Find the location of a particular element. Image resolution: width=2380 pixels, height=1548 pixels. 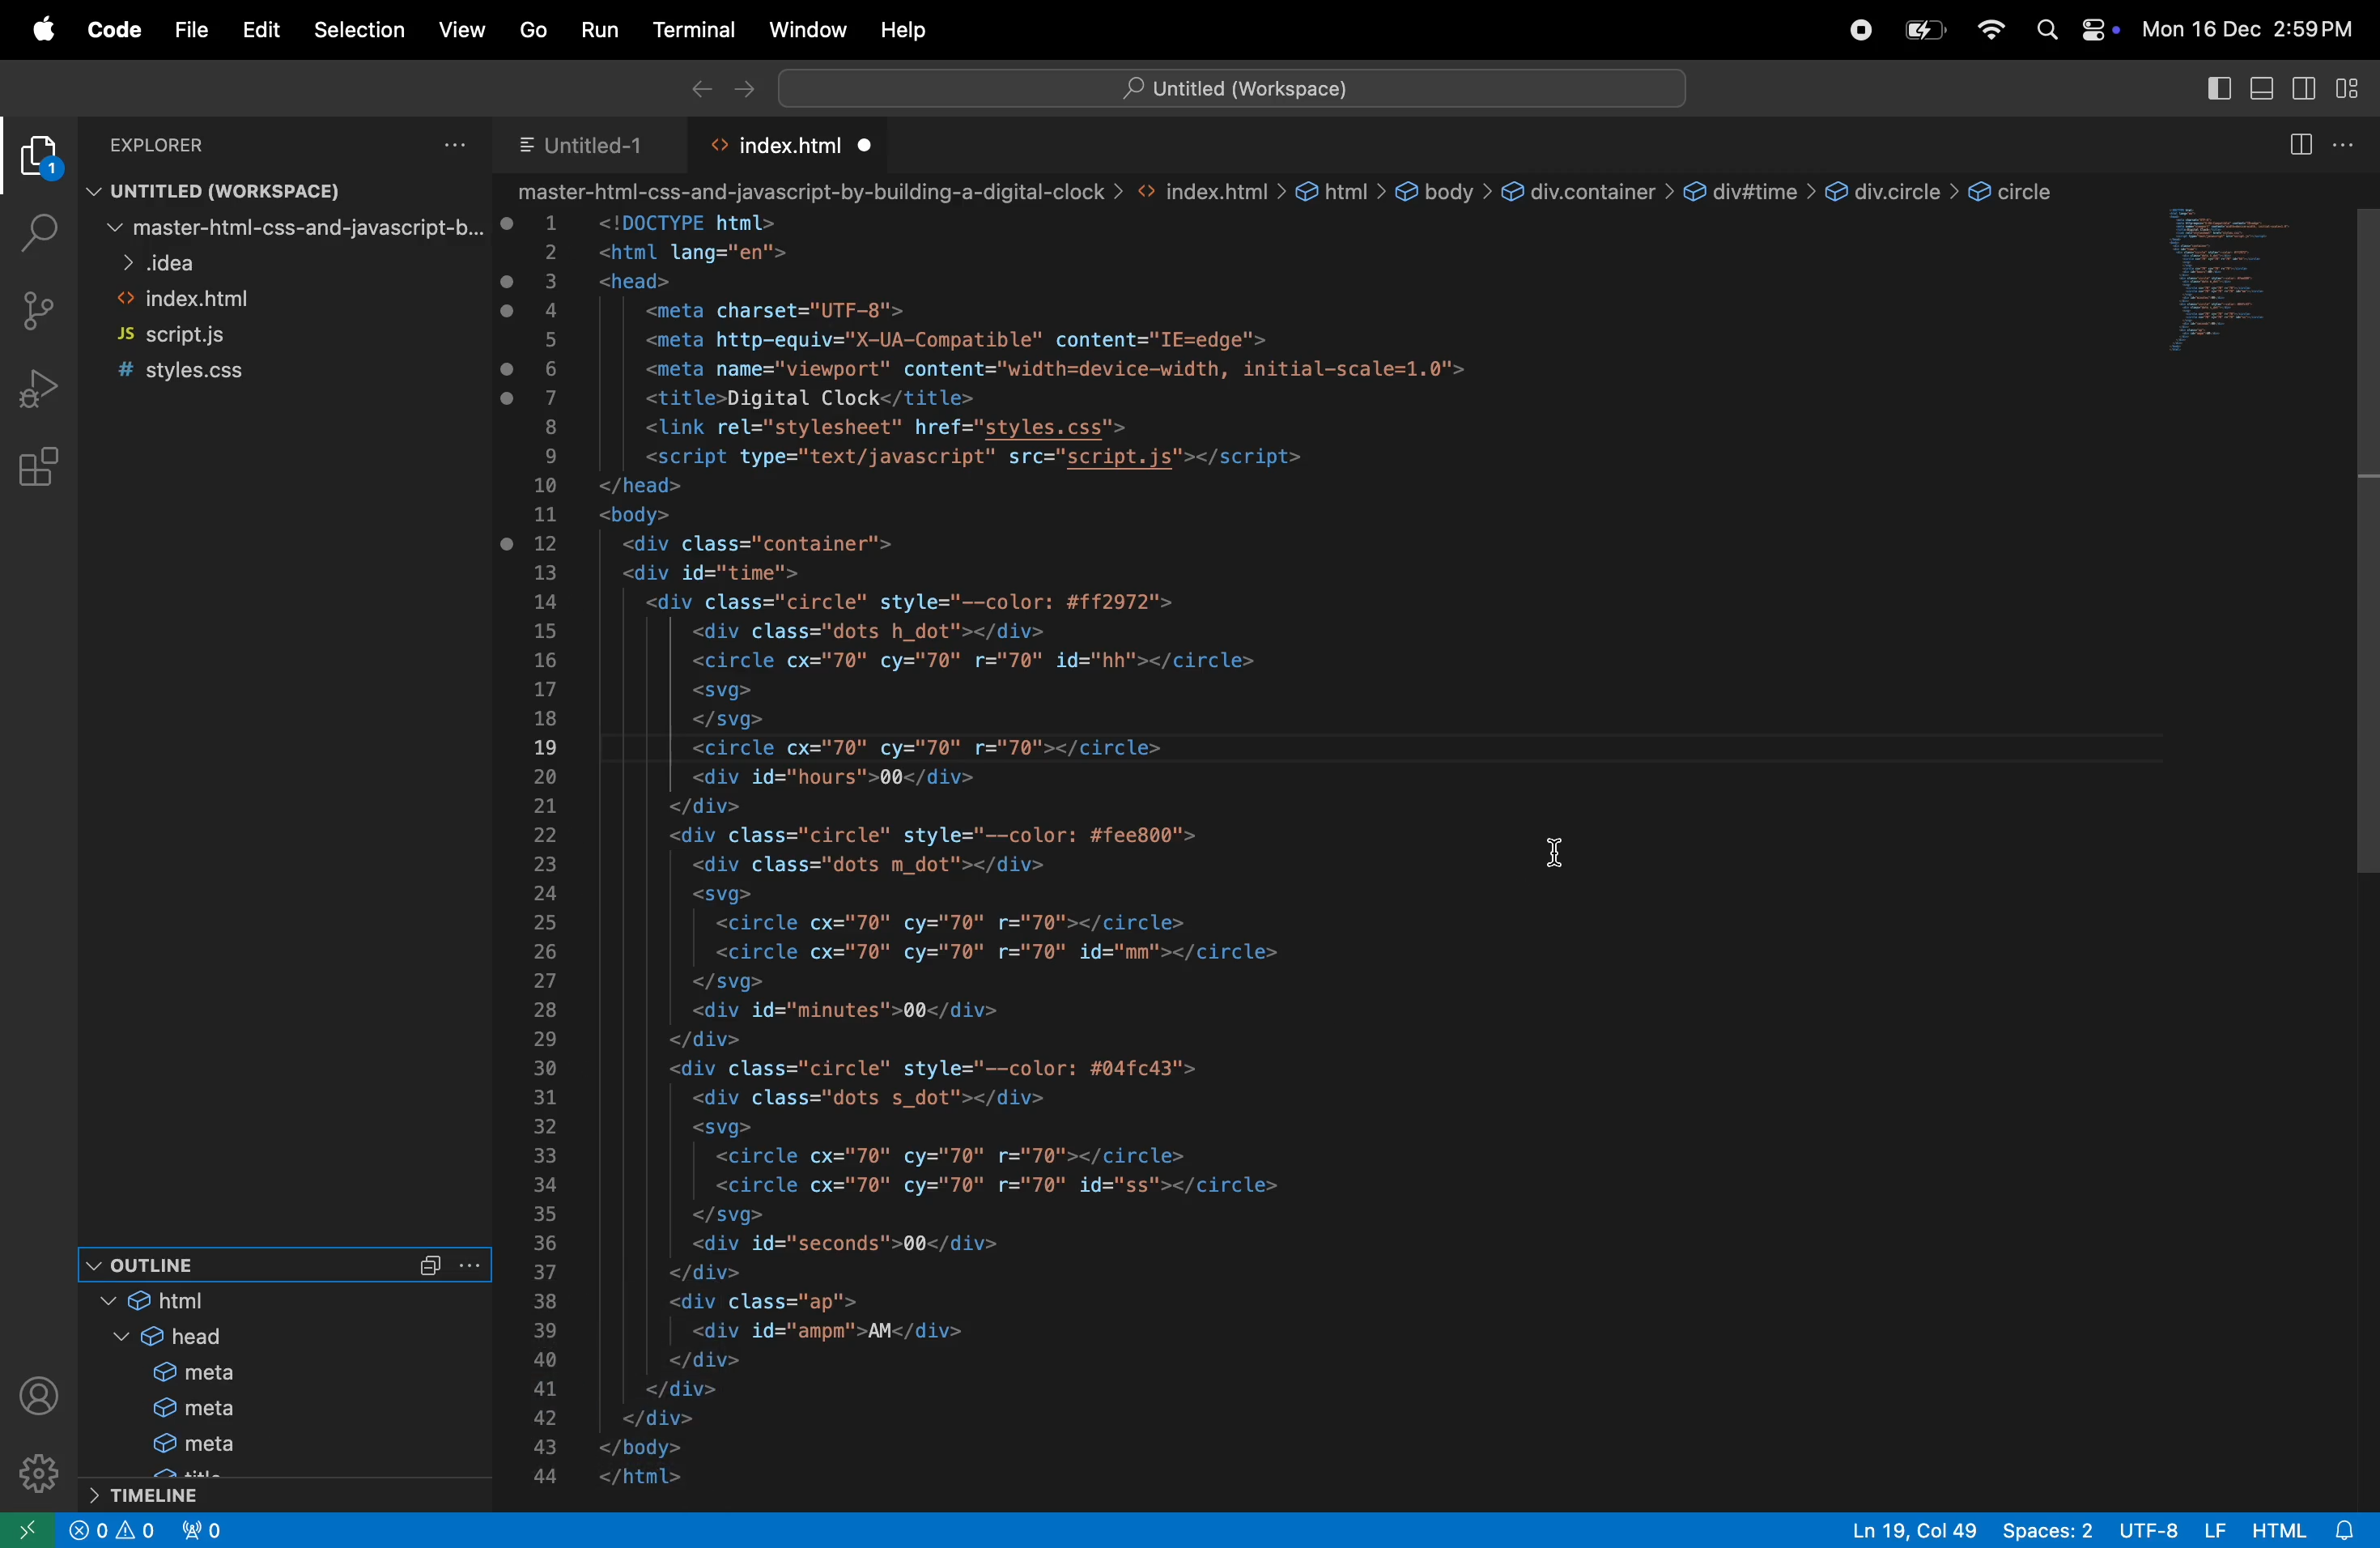

index.html is located at coordinates (790, 145).